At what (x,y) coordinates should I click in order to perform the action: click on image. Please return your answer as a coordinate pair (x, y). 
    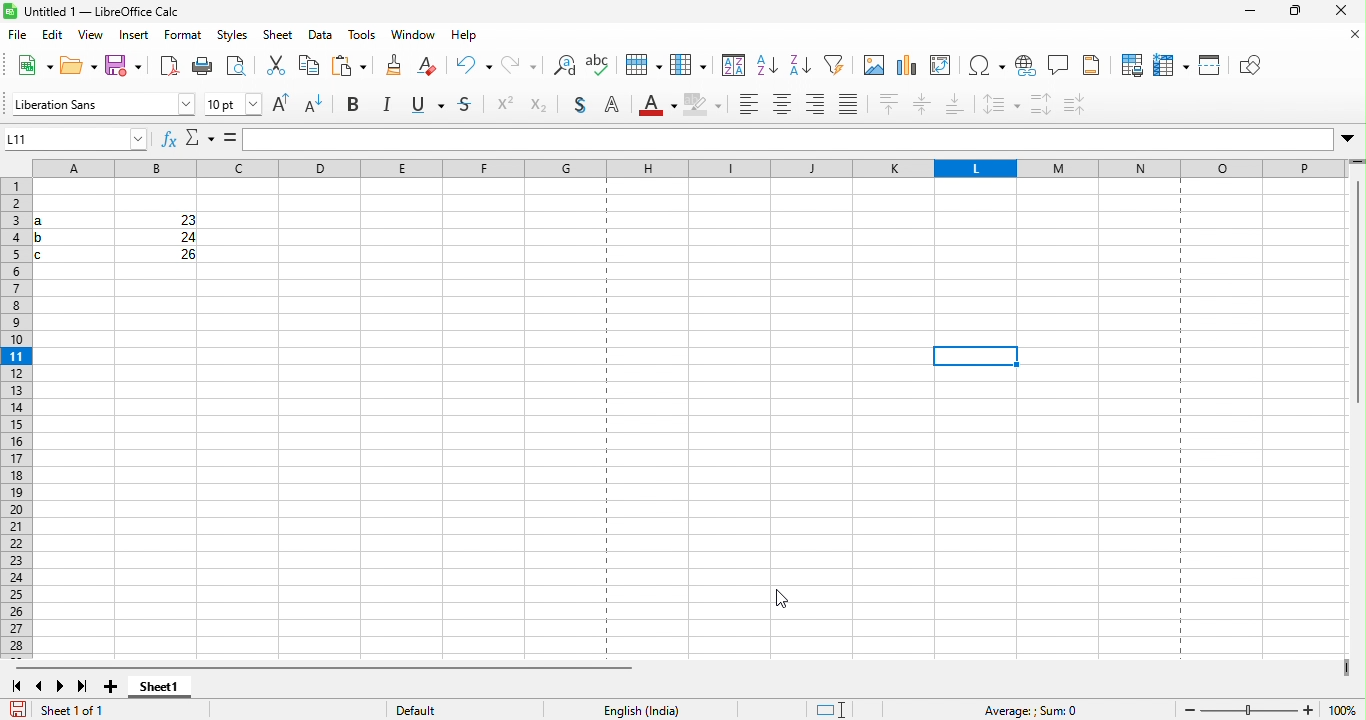
    Looking at the image, I should click on (835, 66).